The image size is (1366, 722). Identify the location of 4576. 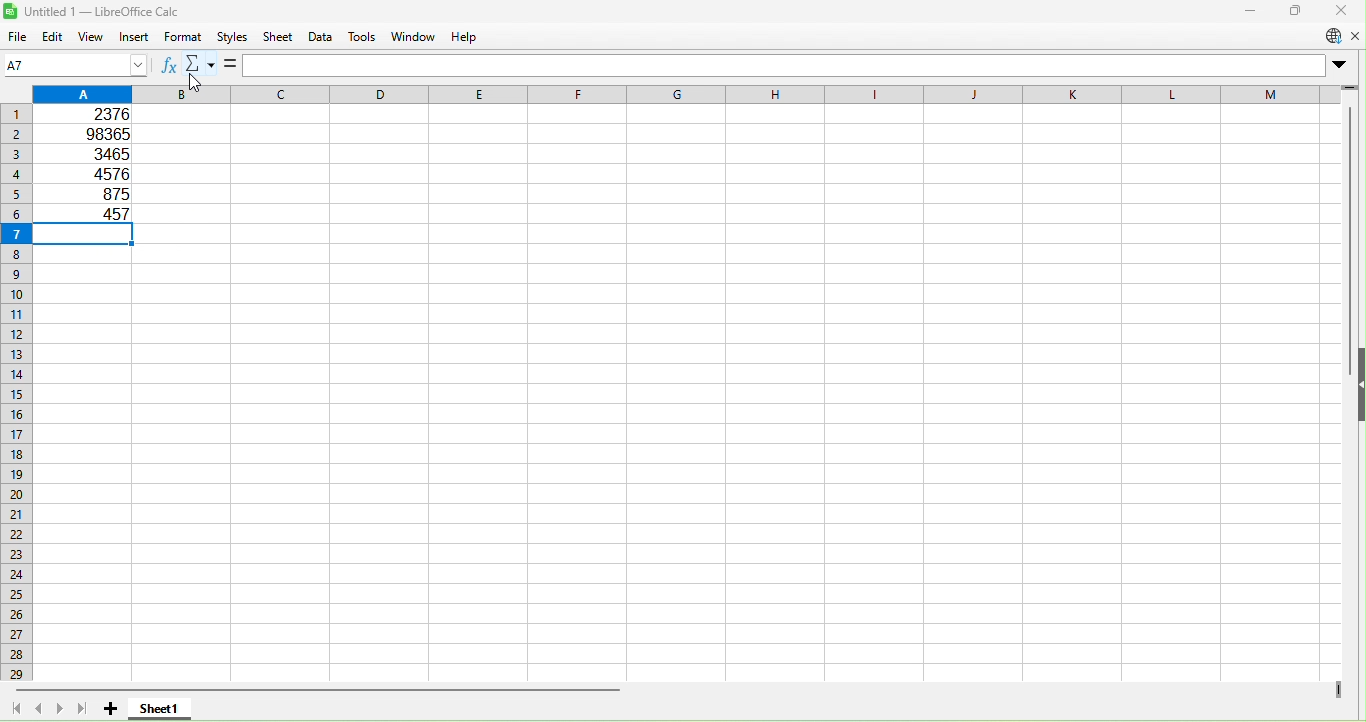
(100, 171).